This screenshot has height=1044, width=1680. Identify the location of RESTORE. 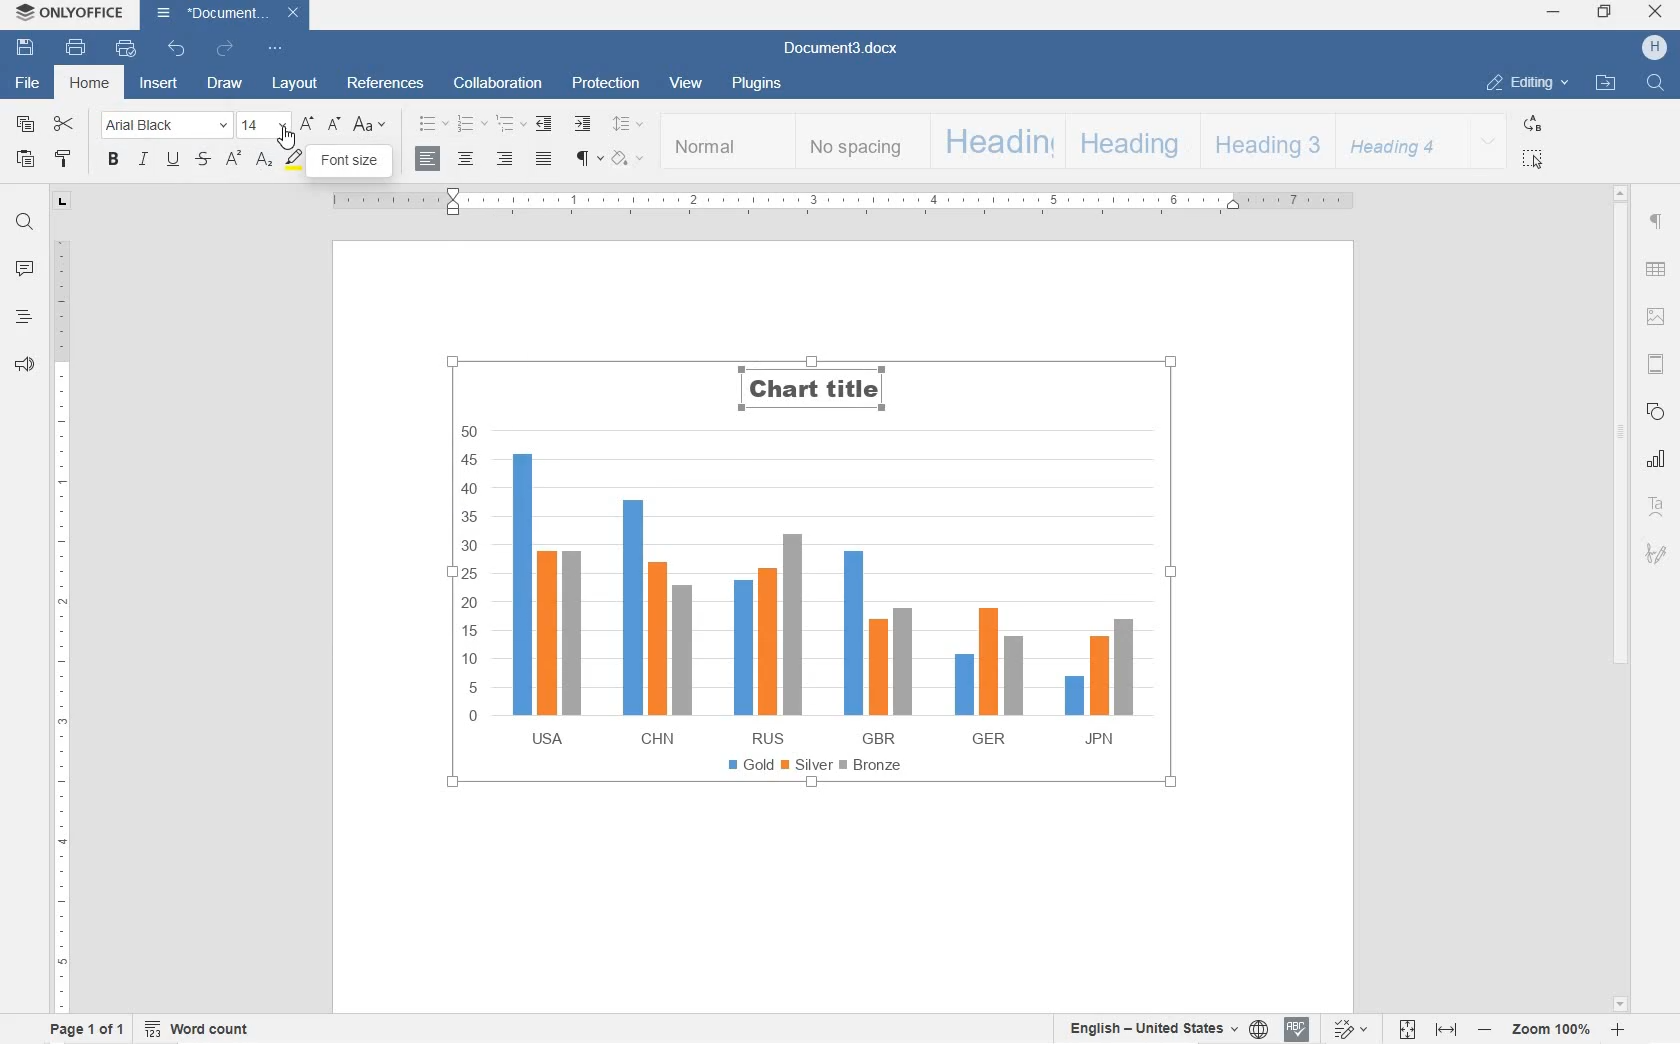
(1607, 13).